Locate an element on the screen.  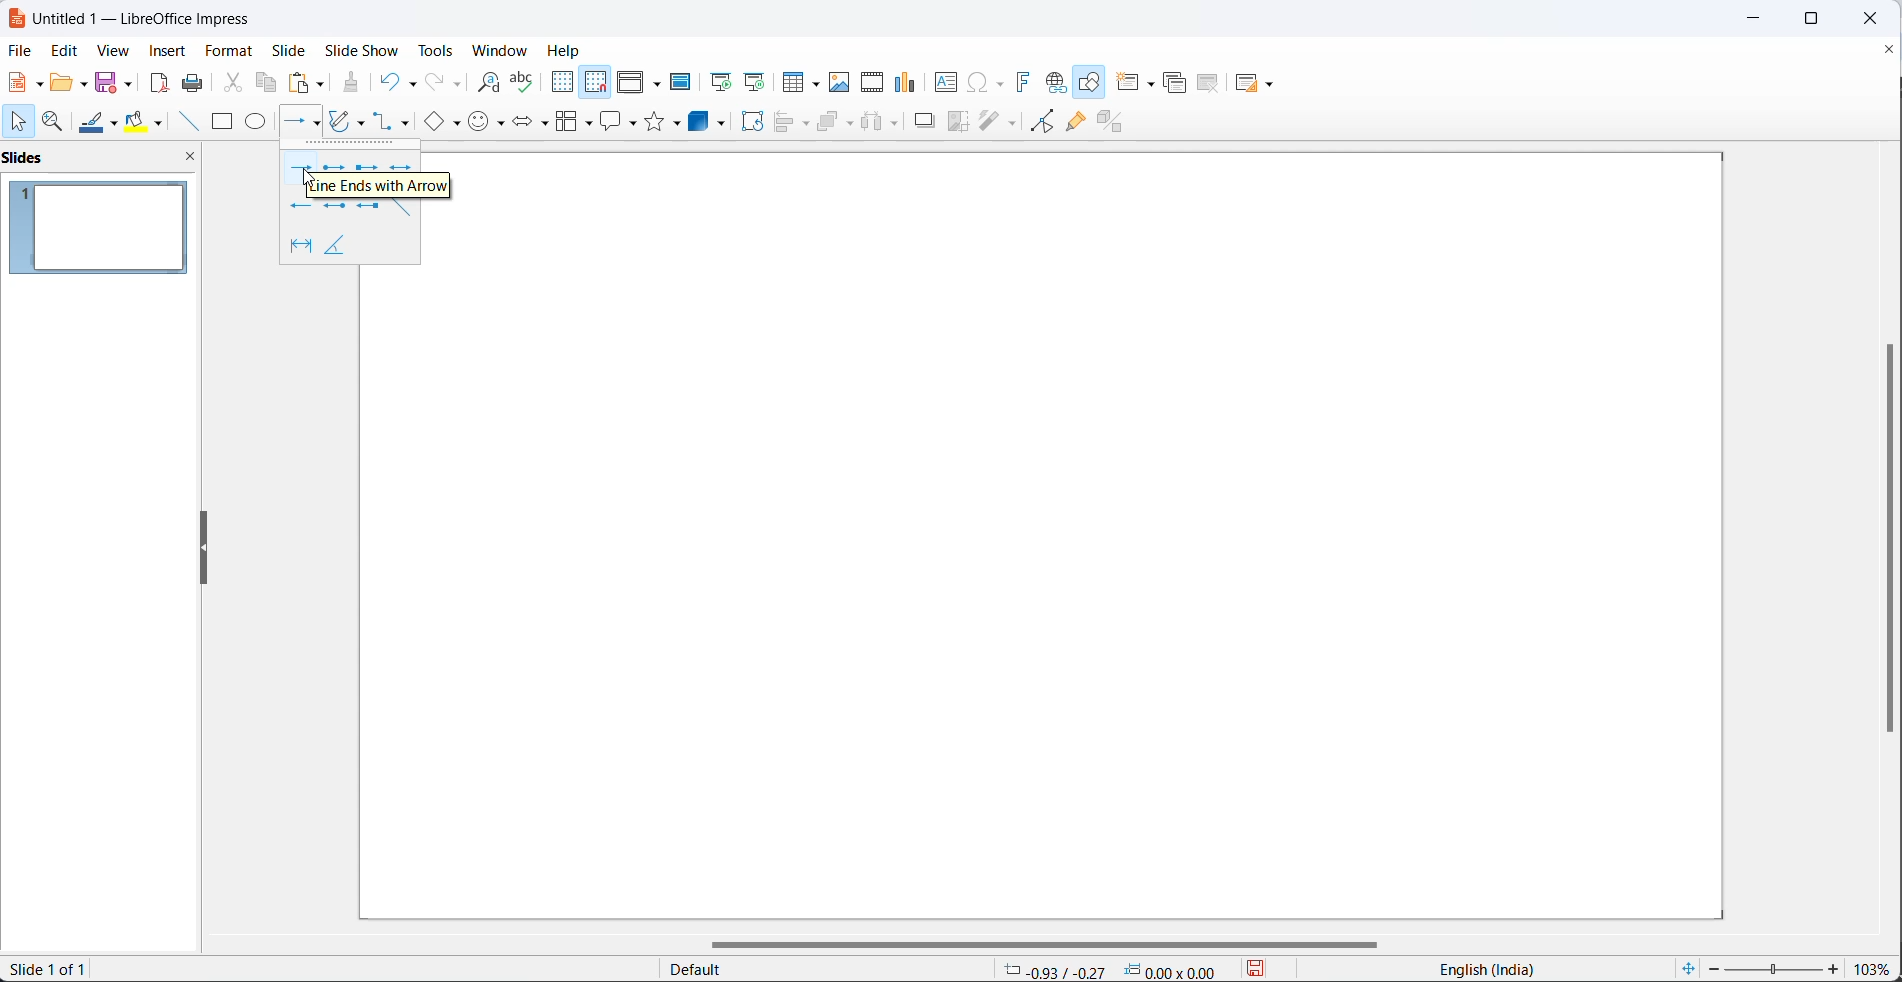
copy is located at coordinates (267, 82).